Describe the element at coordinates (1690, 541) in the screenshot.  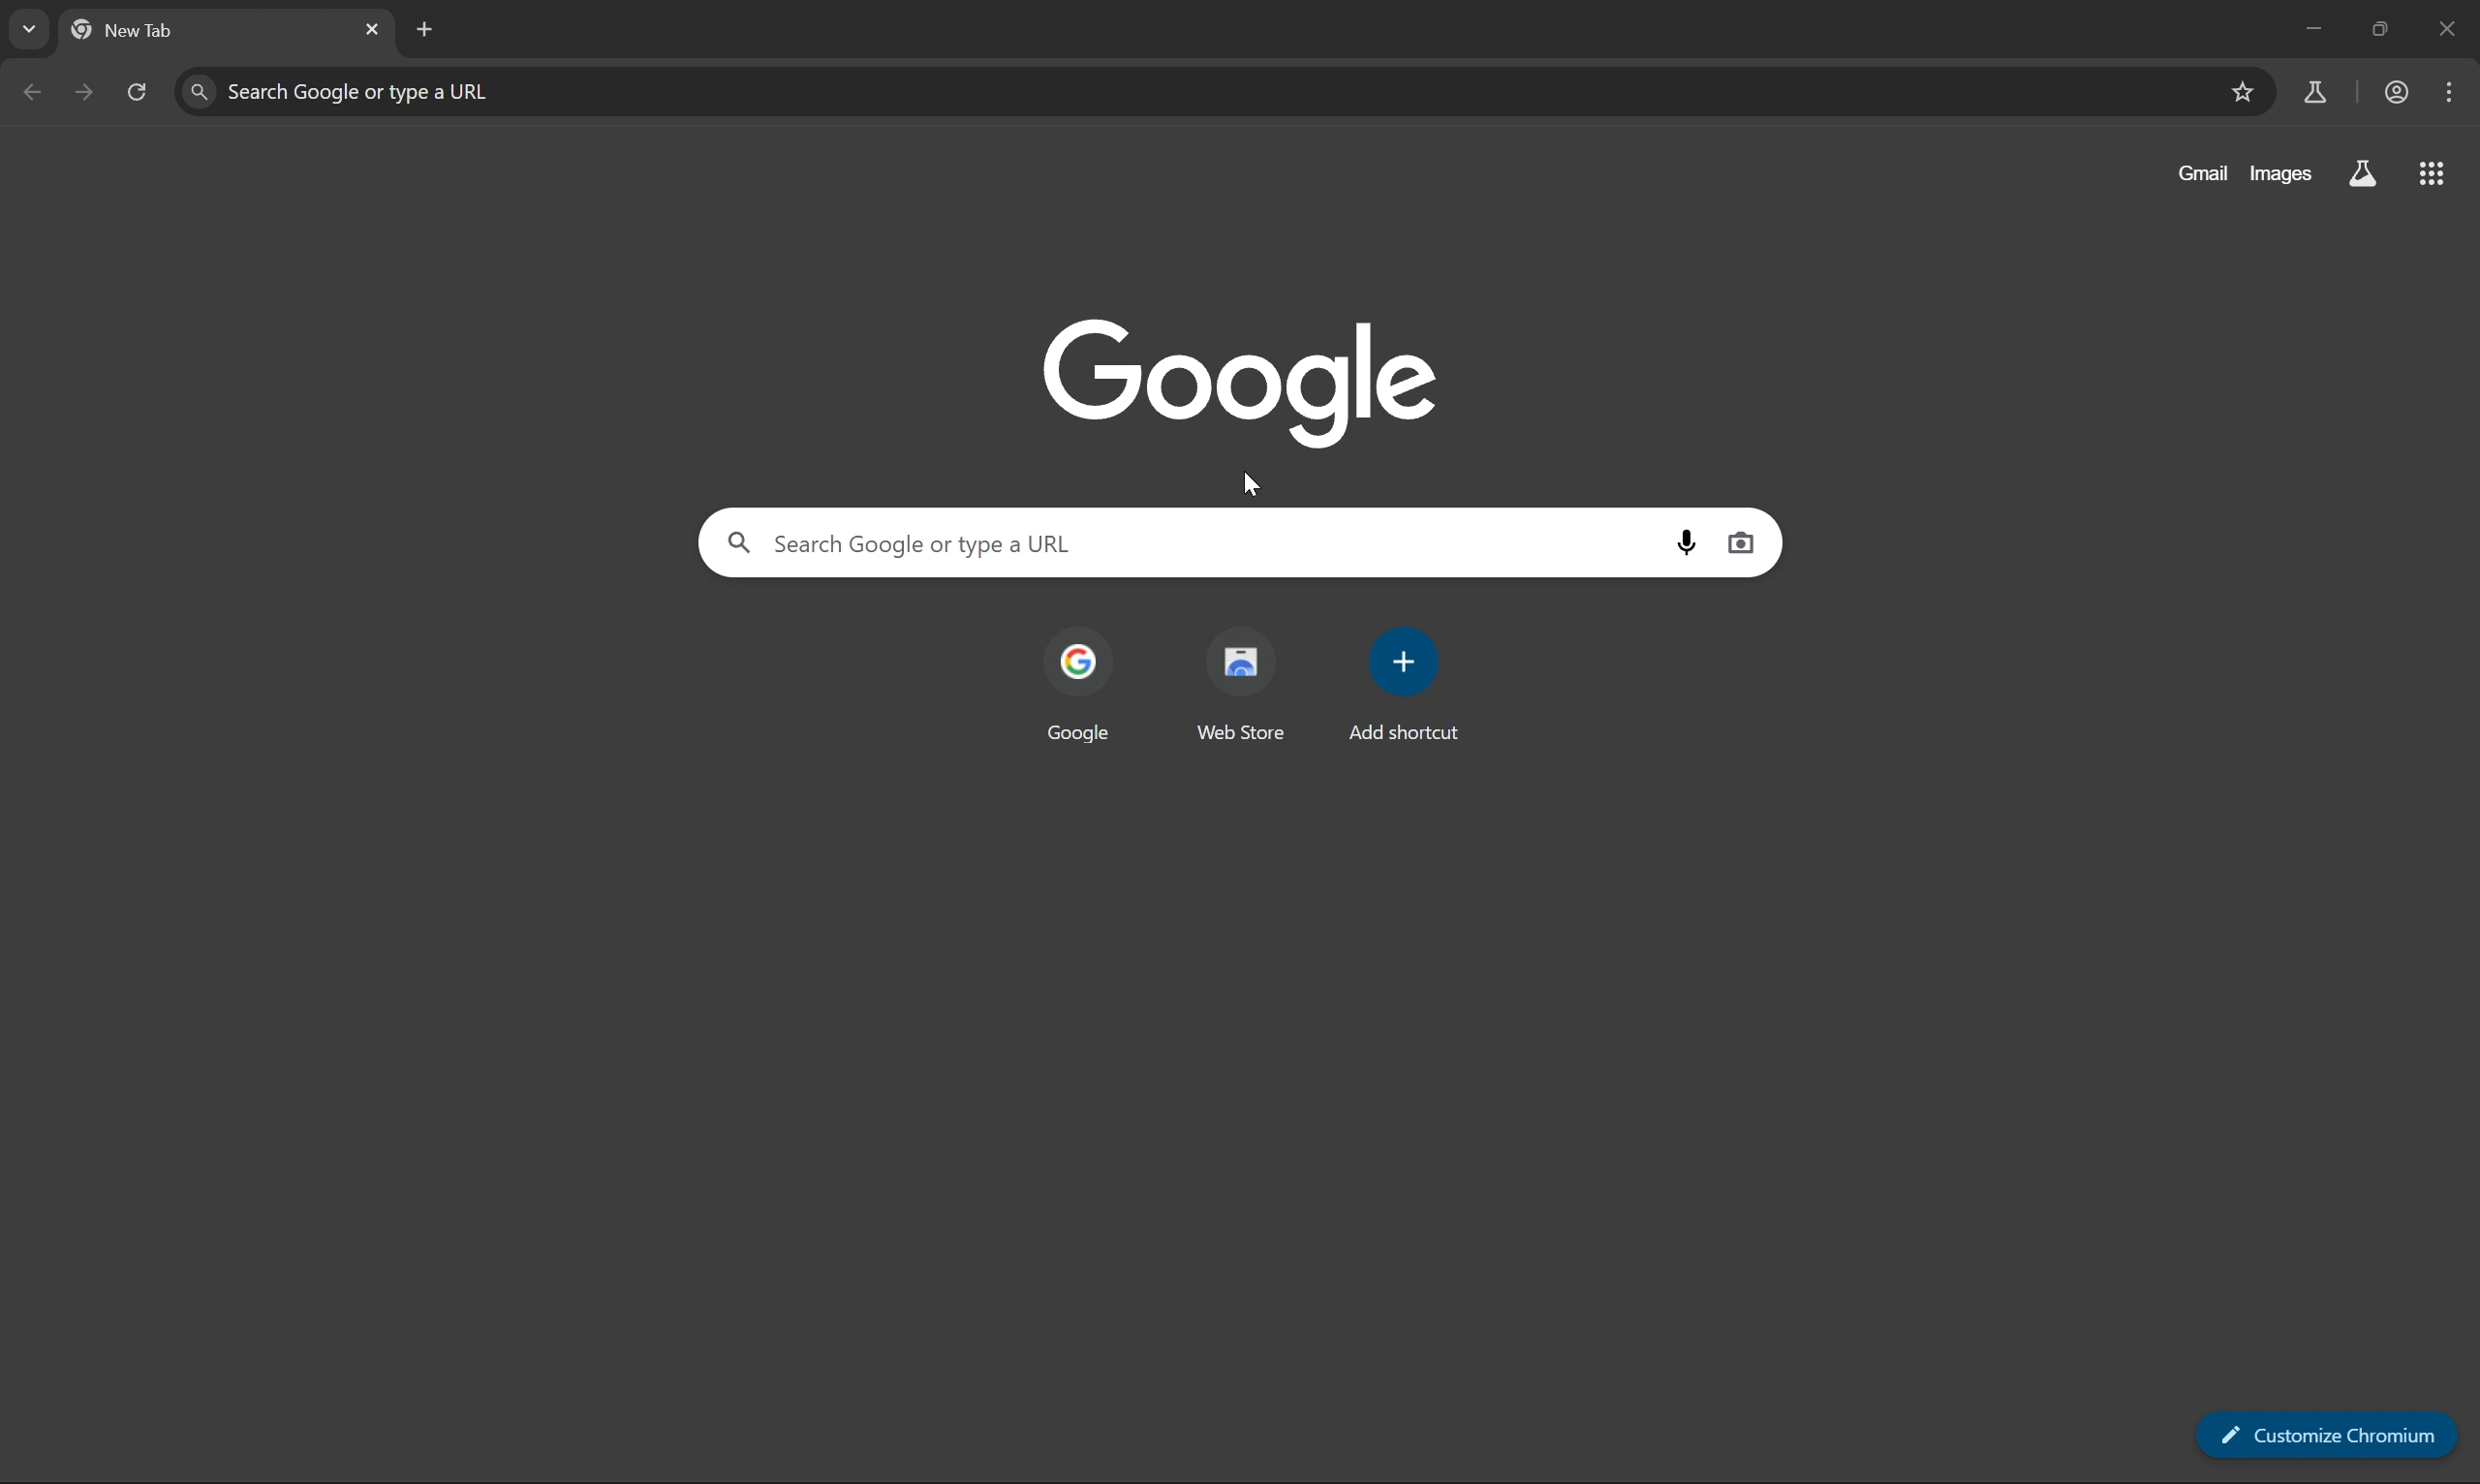
I see `search by voice` at that location.